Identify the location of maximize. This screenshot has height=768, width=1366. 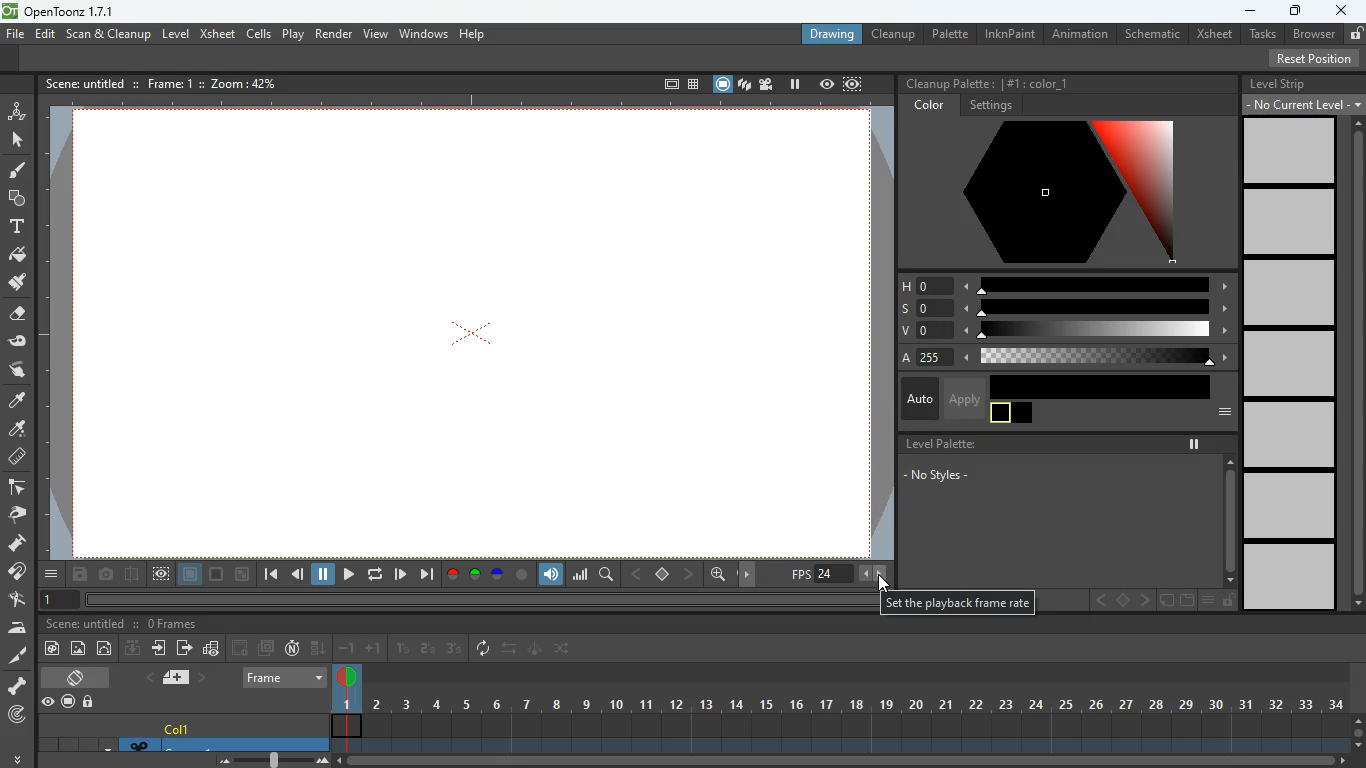
(1299, 12).